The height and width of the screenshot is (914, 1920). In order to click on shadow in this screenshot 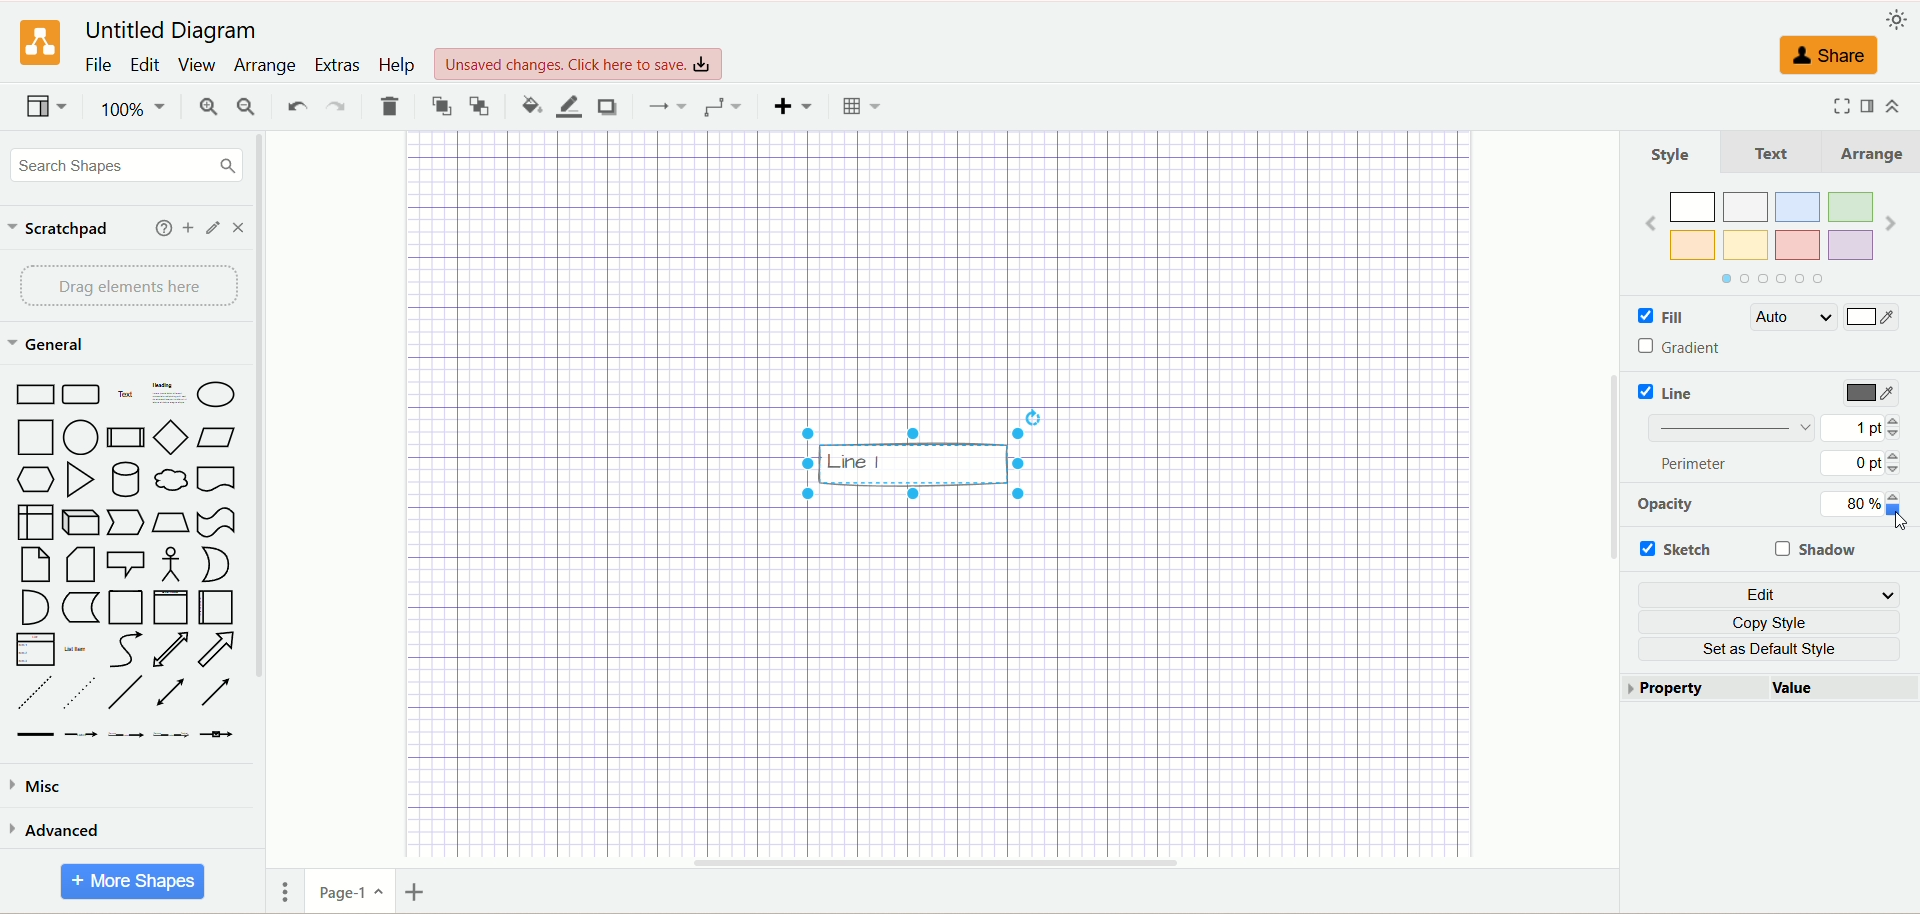, I will do `click(1821, 550)`.